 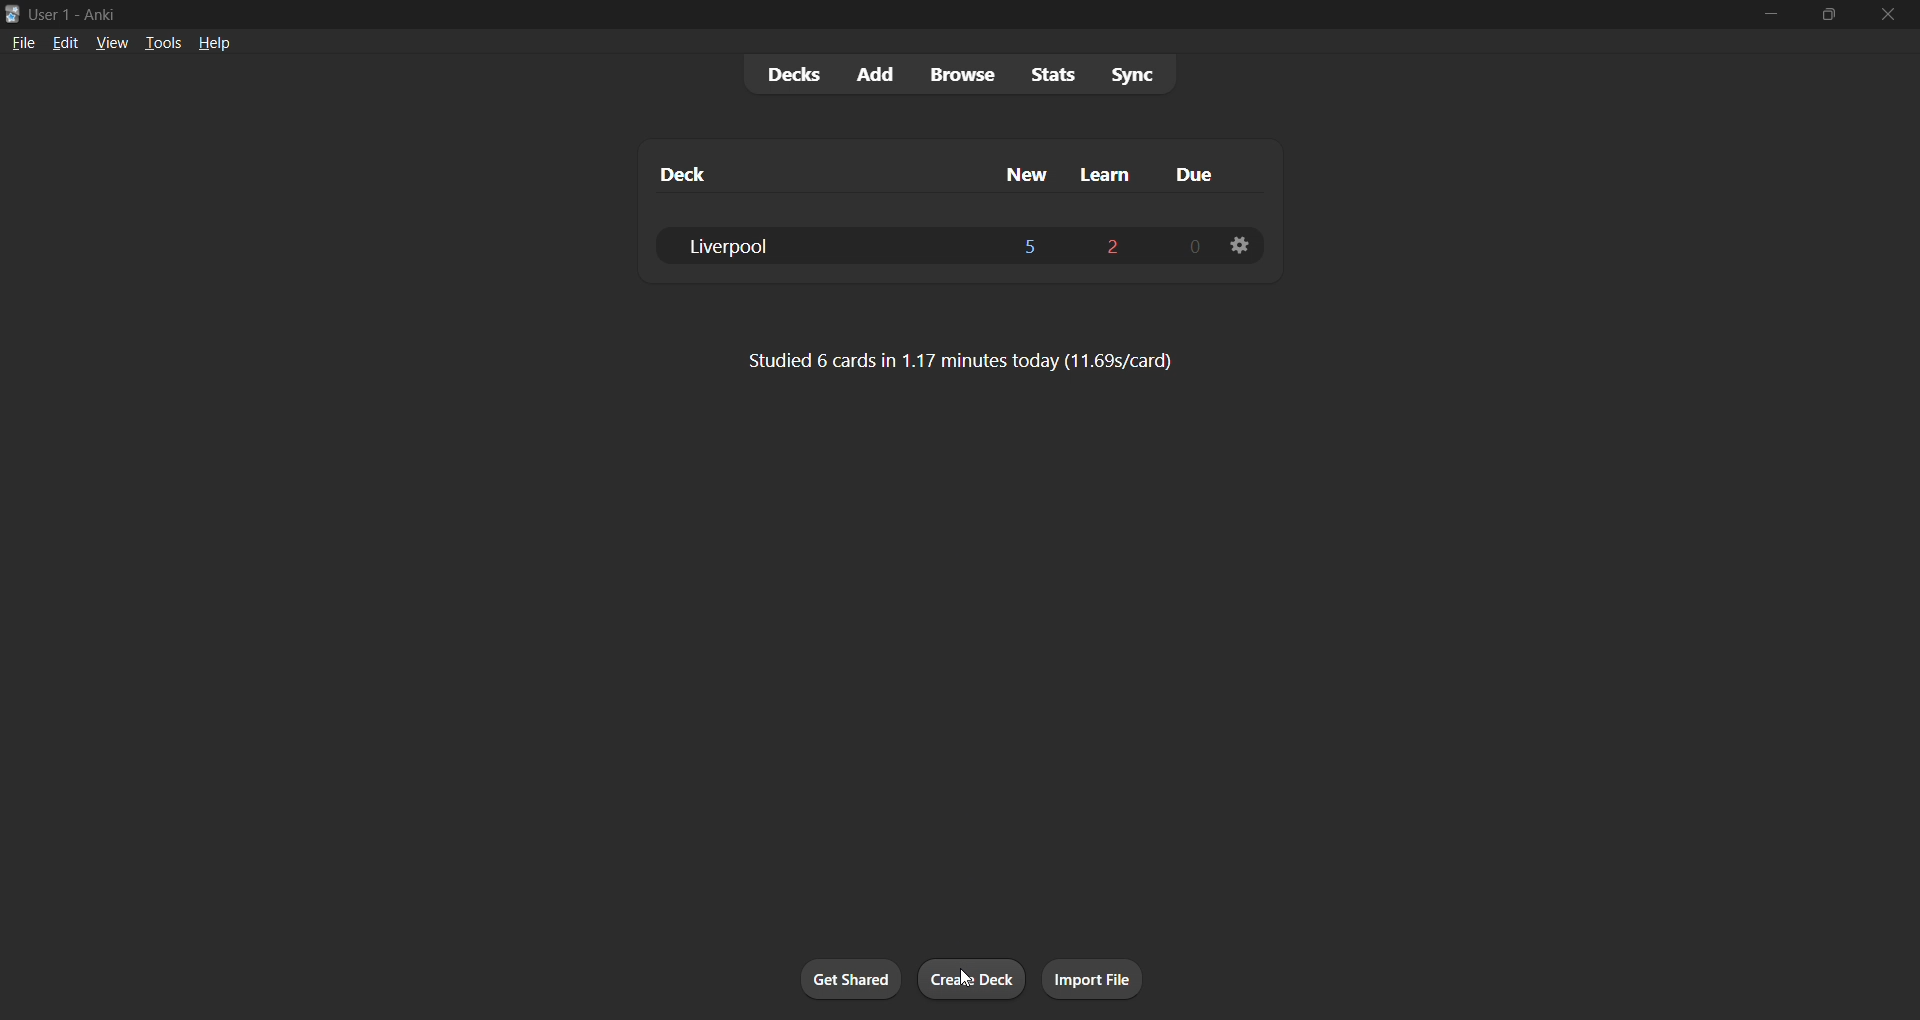 I want to click on get shared, so click(x=848, y=977).